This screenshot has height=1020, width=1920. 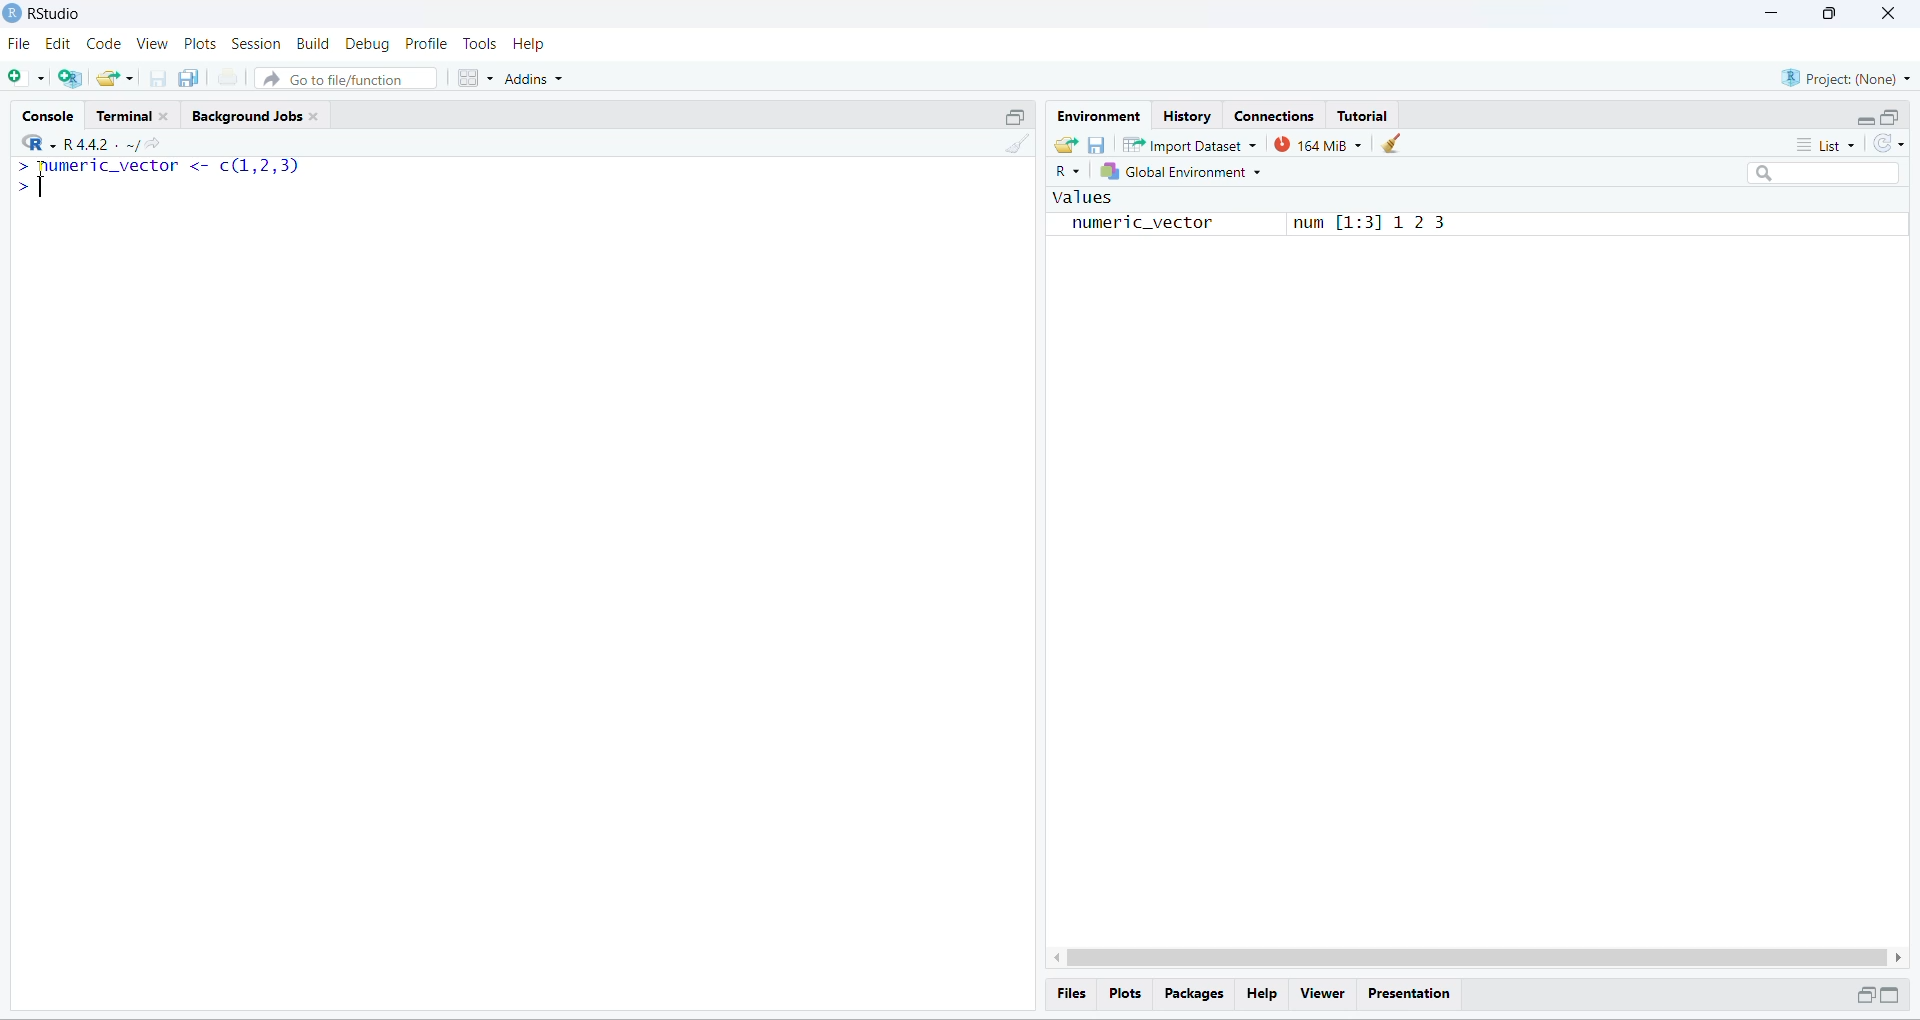 I want to click on values, so click(x=1080, y=199).